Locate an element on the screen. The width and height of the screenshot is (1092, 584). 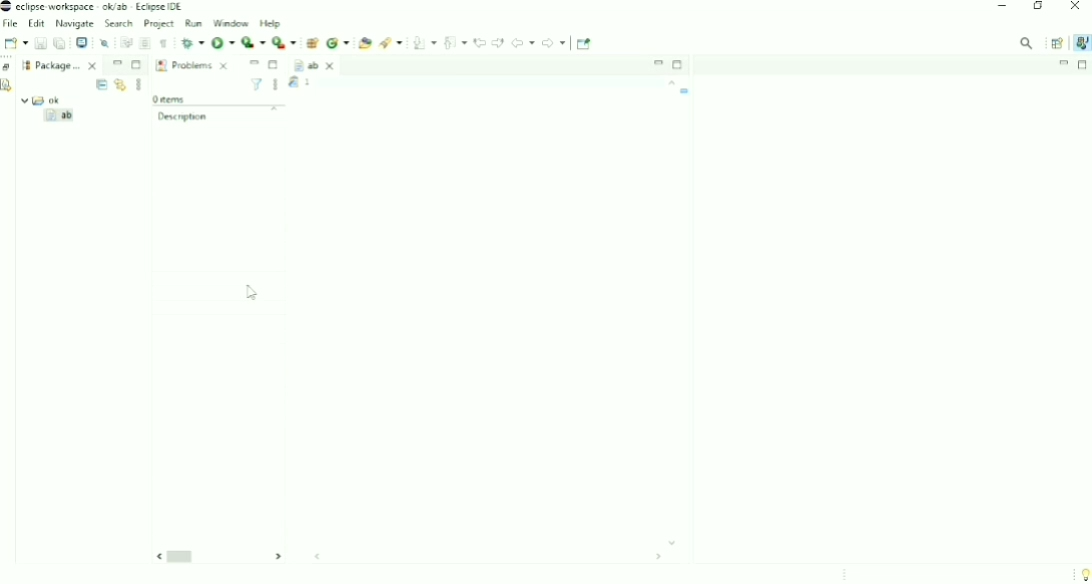
Workspace is located at coordinates (26, 64).